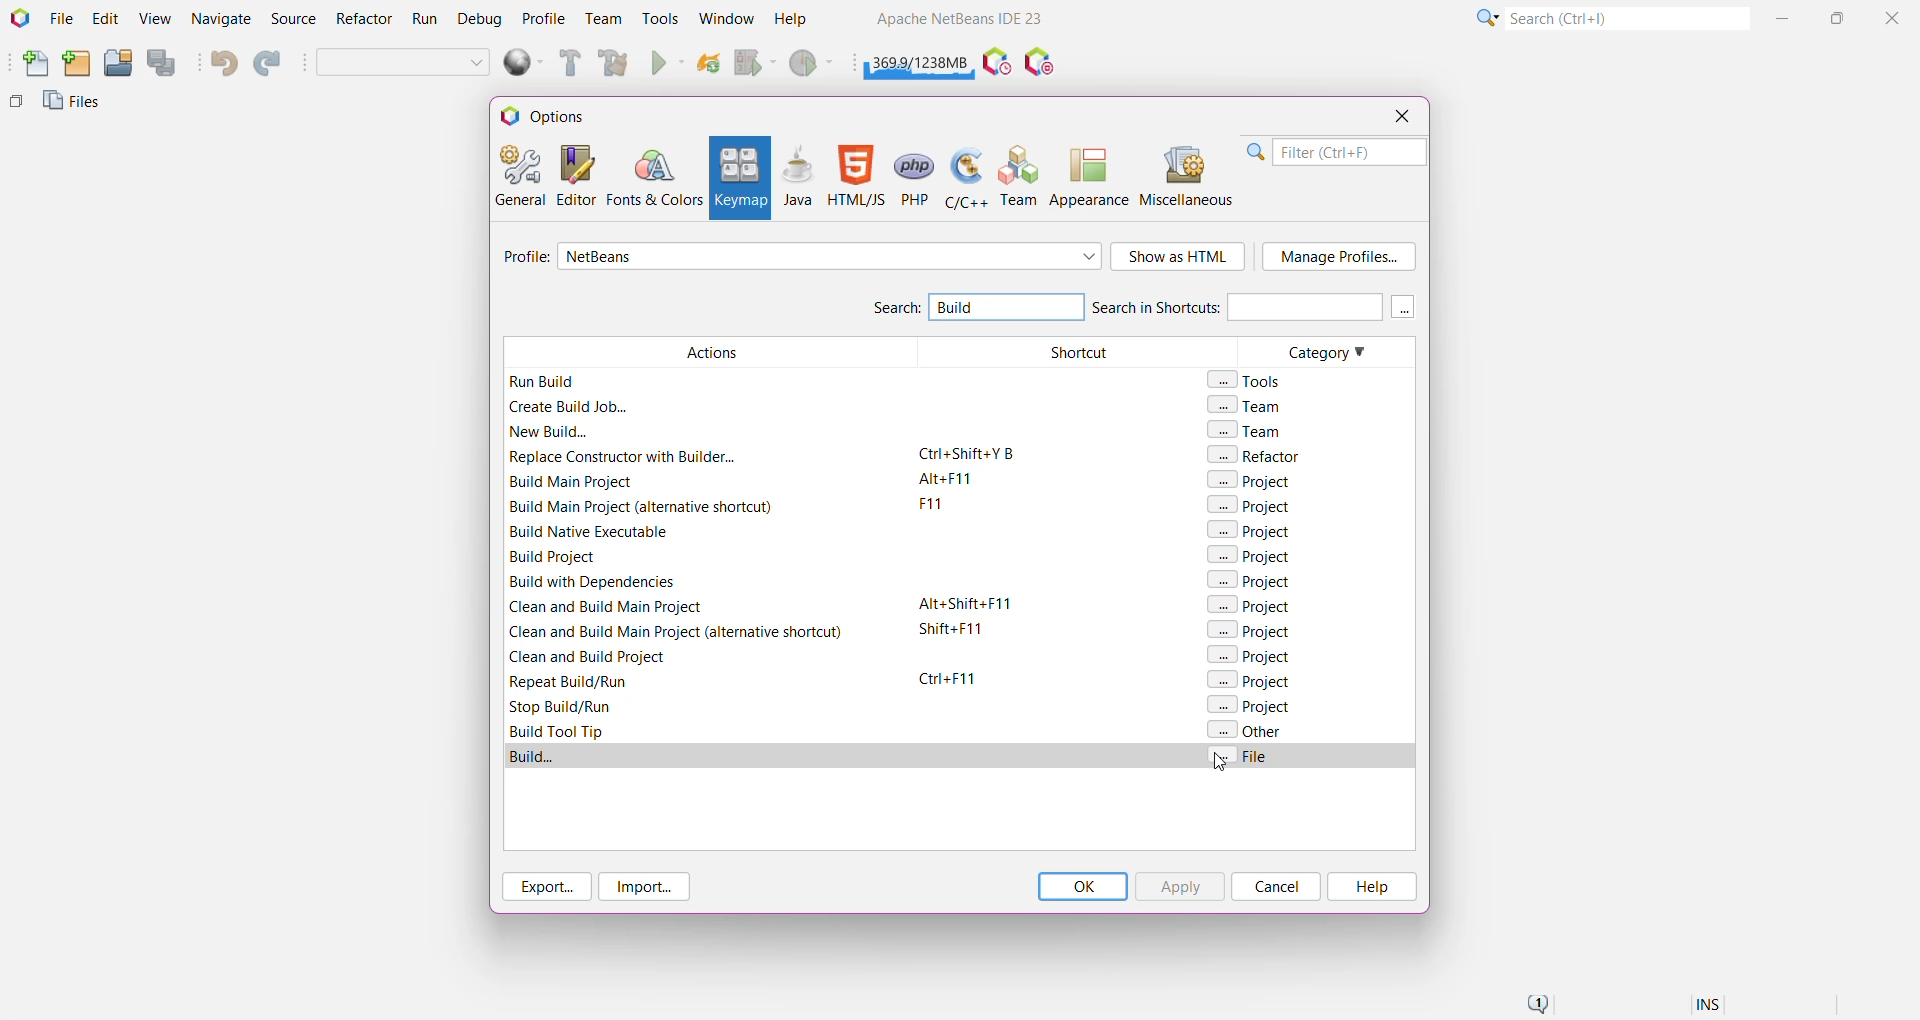 The height and width of the screenshot is (1020, 1920). What do you see at coordinates (668, 65) in the screenshot?
I see `Run` at bounding box center [668, 65].